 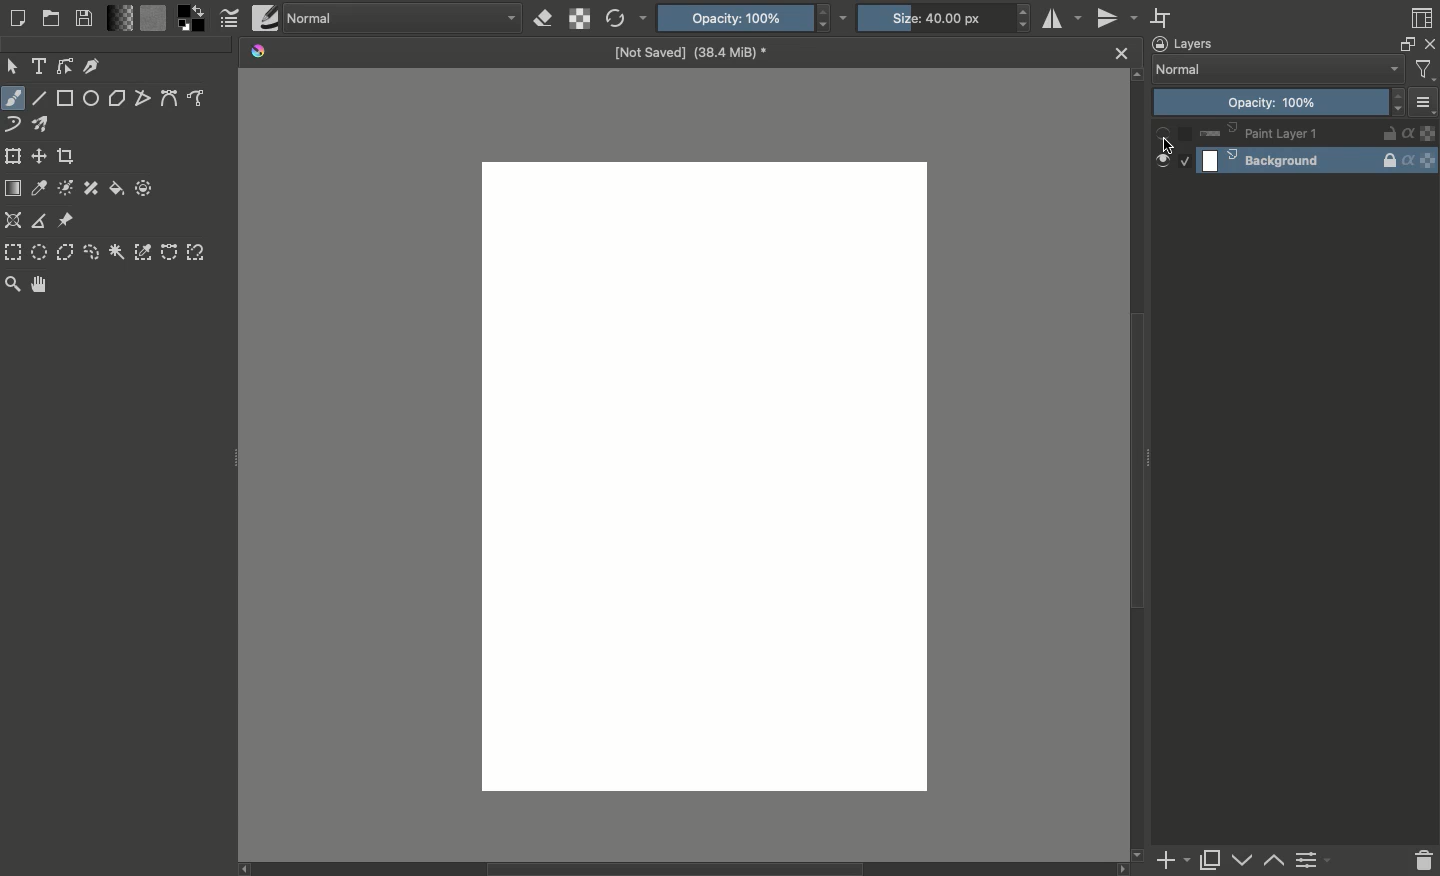 What do you see at coordinates (1318, 861) in the screenshot?
I see `Layer properties` at bounding box center [1318, 861].